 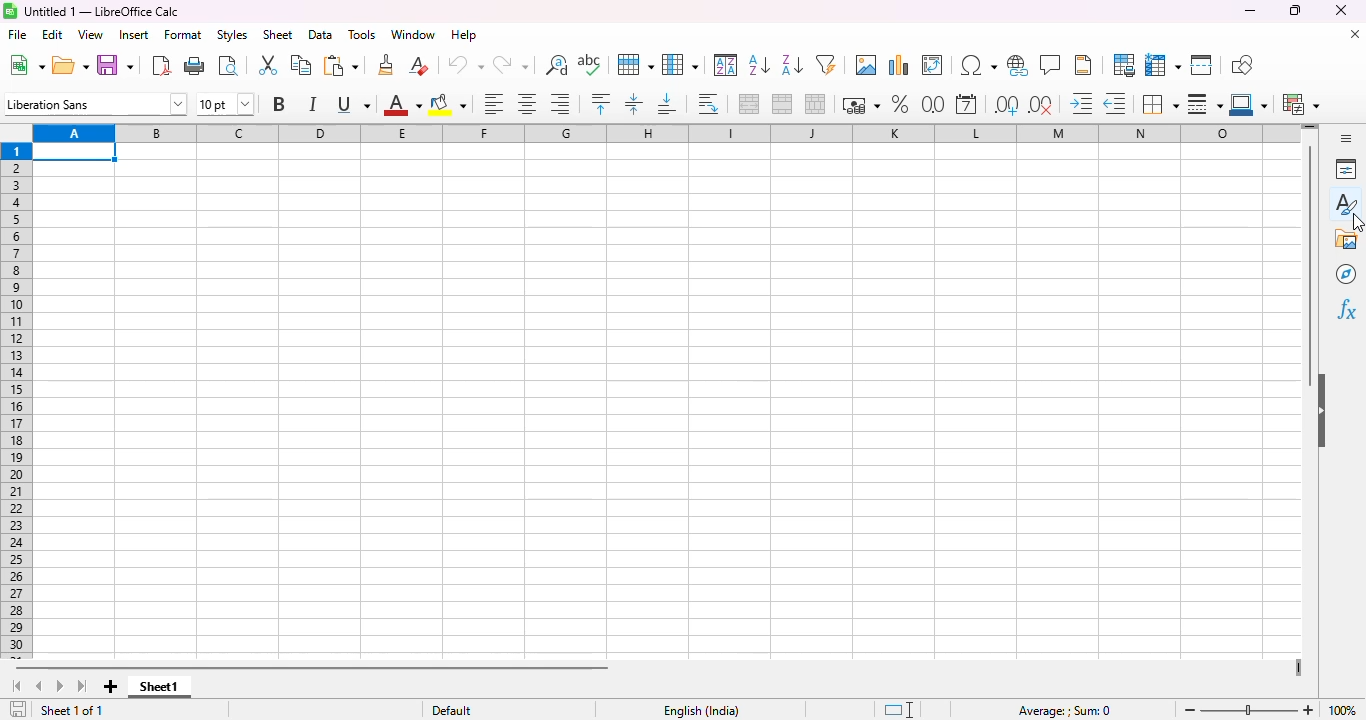 I want to click on toggle print preview, so click(x=228, y=65).